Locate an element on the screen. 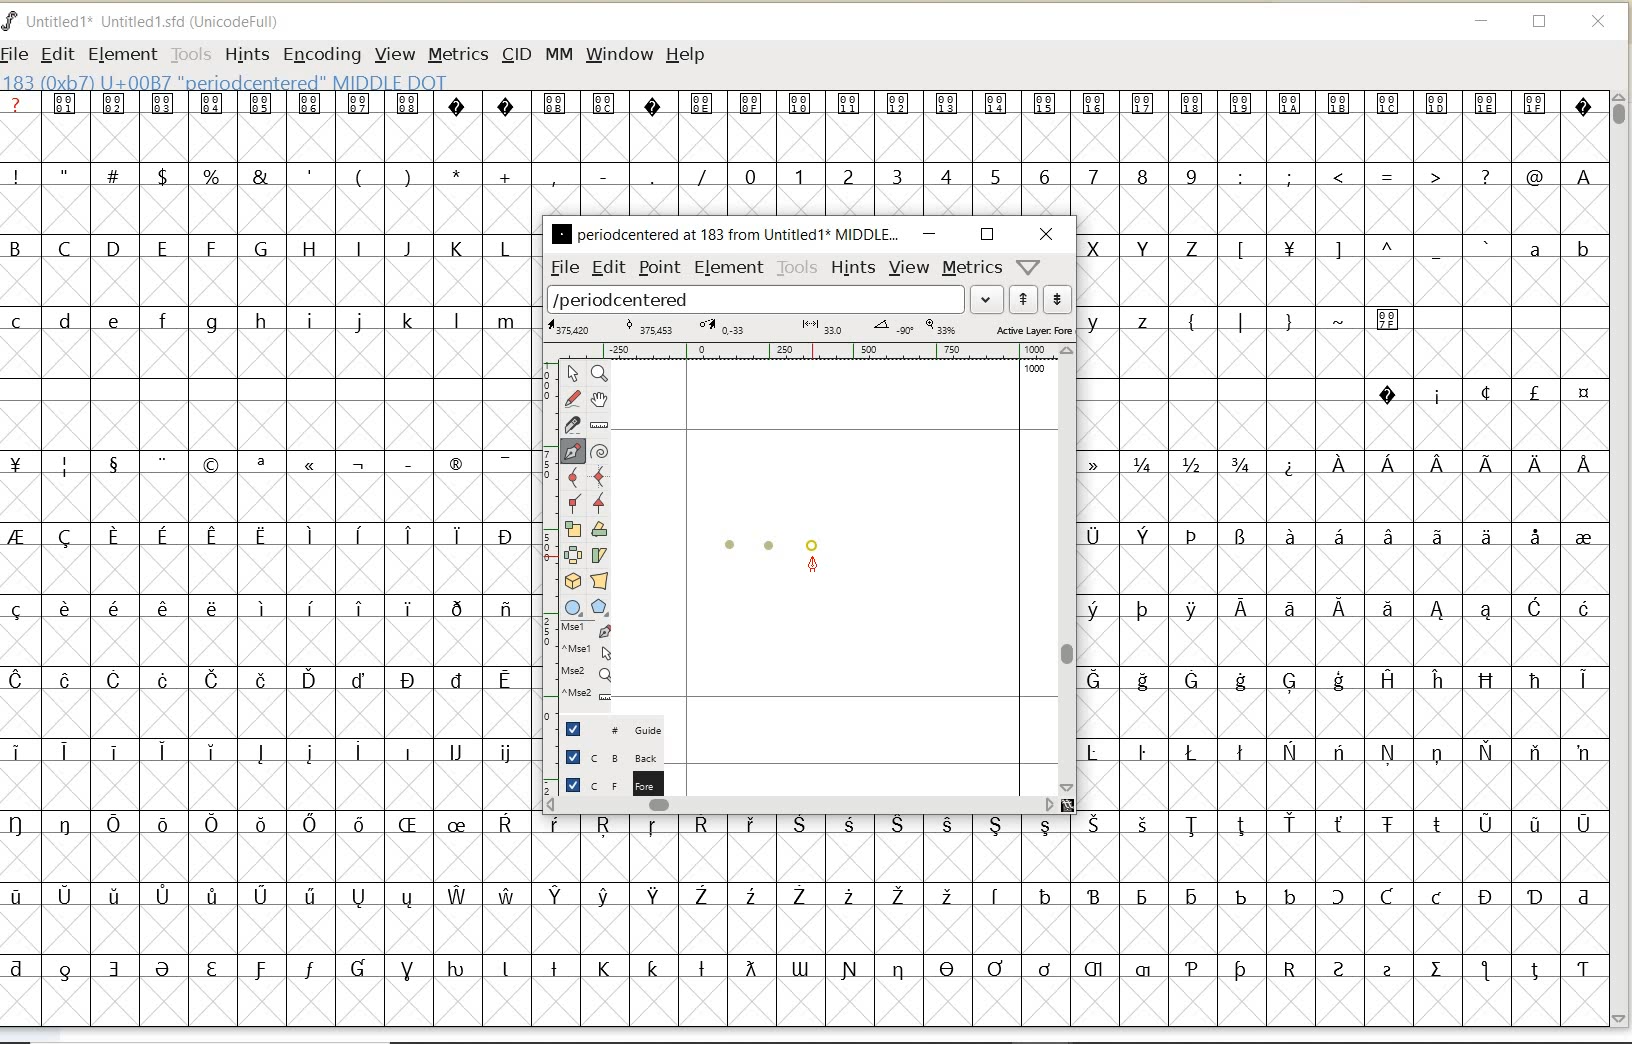 Image resolution: width=1632 pixels, height=1044 pixels. scale is located at coordinates (545, 527).